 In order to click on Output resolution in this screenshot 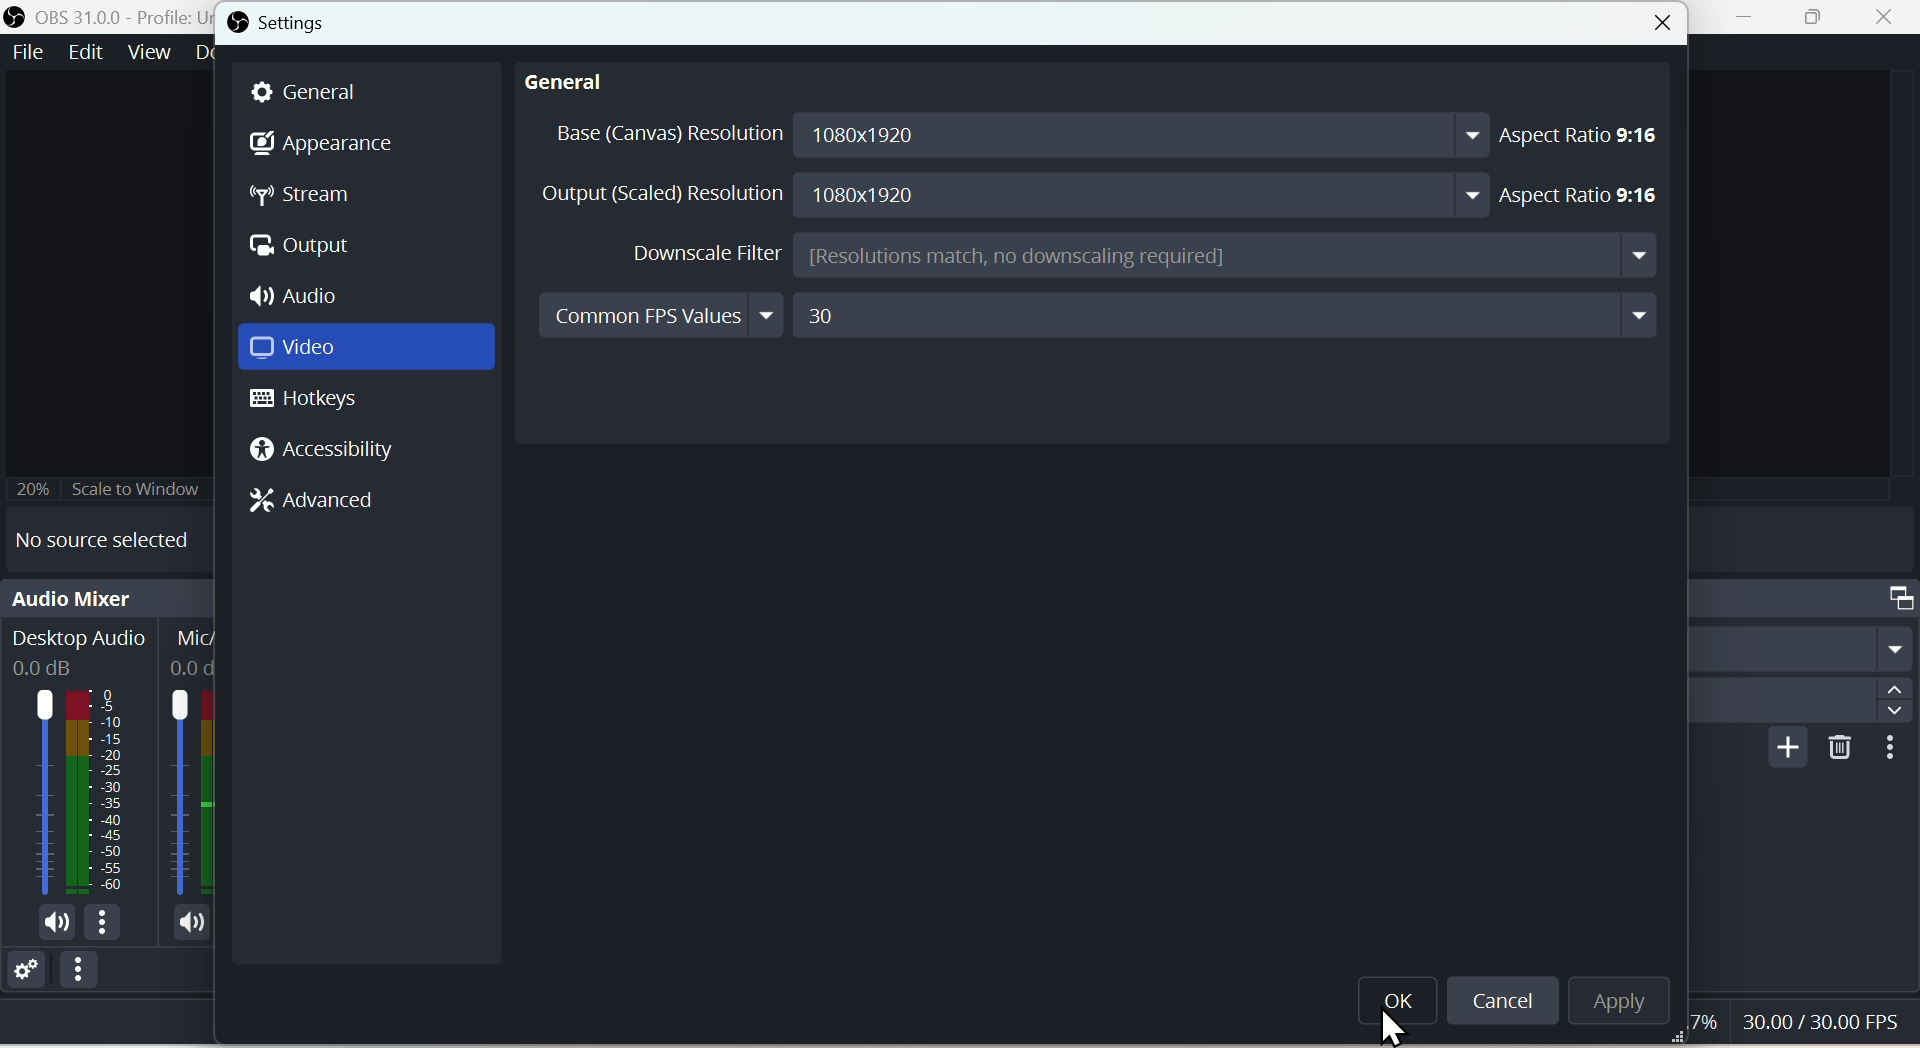, I will do `click(1013, 193)`.